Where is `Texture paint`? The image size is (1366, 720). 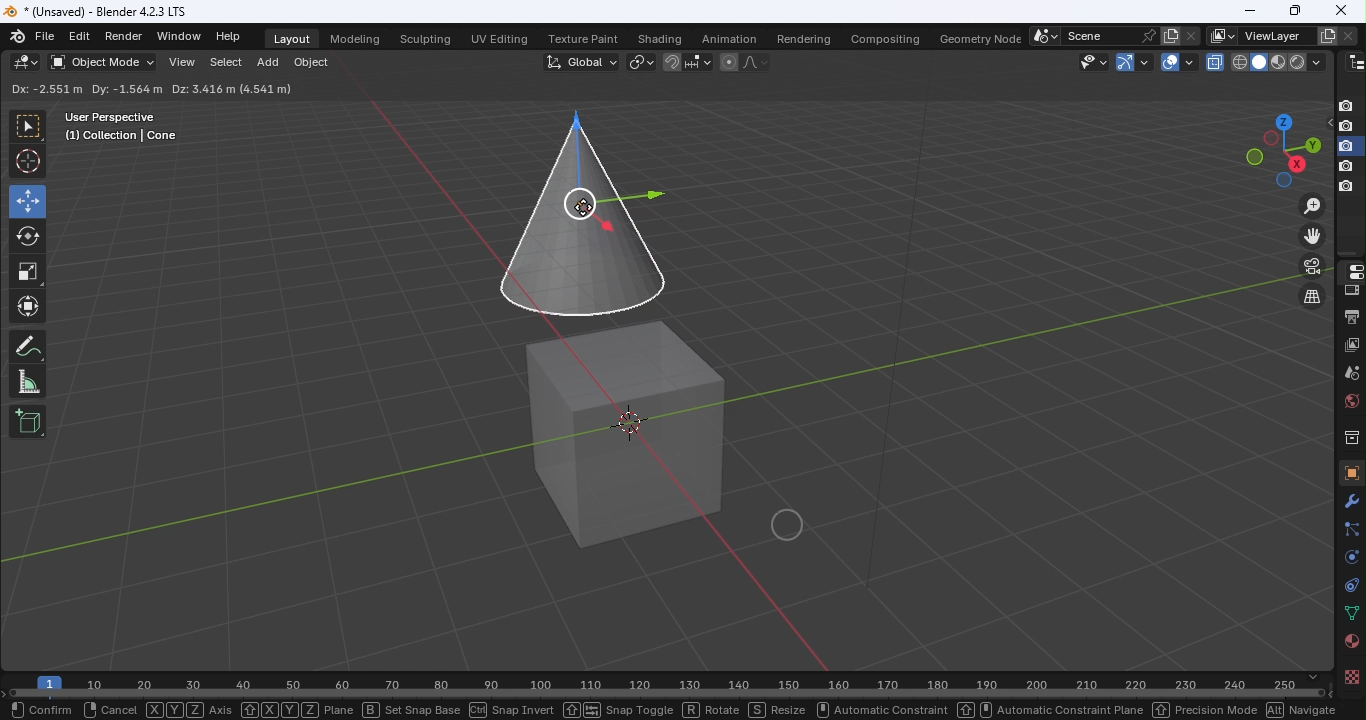
Texture paint is located at coordinates (585, 40).